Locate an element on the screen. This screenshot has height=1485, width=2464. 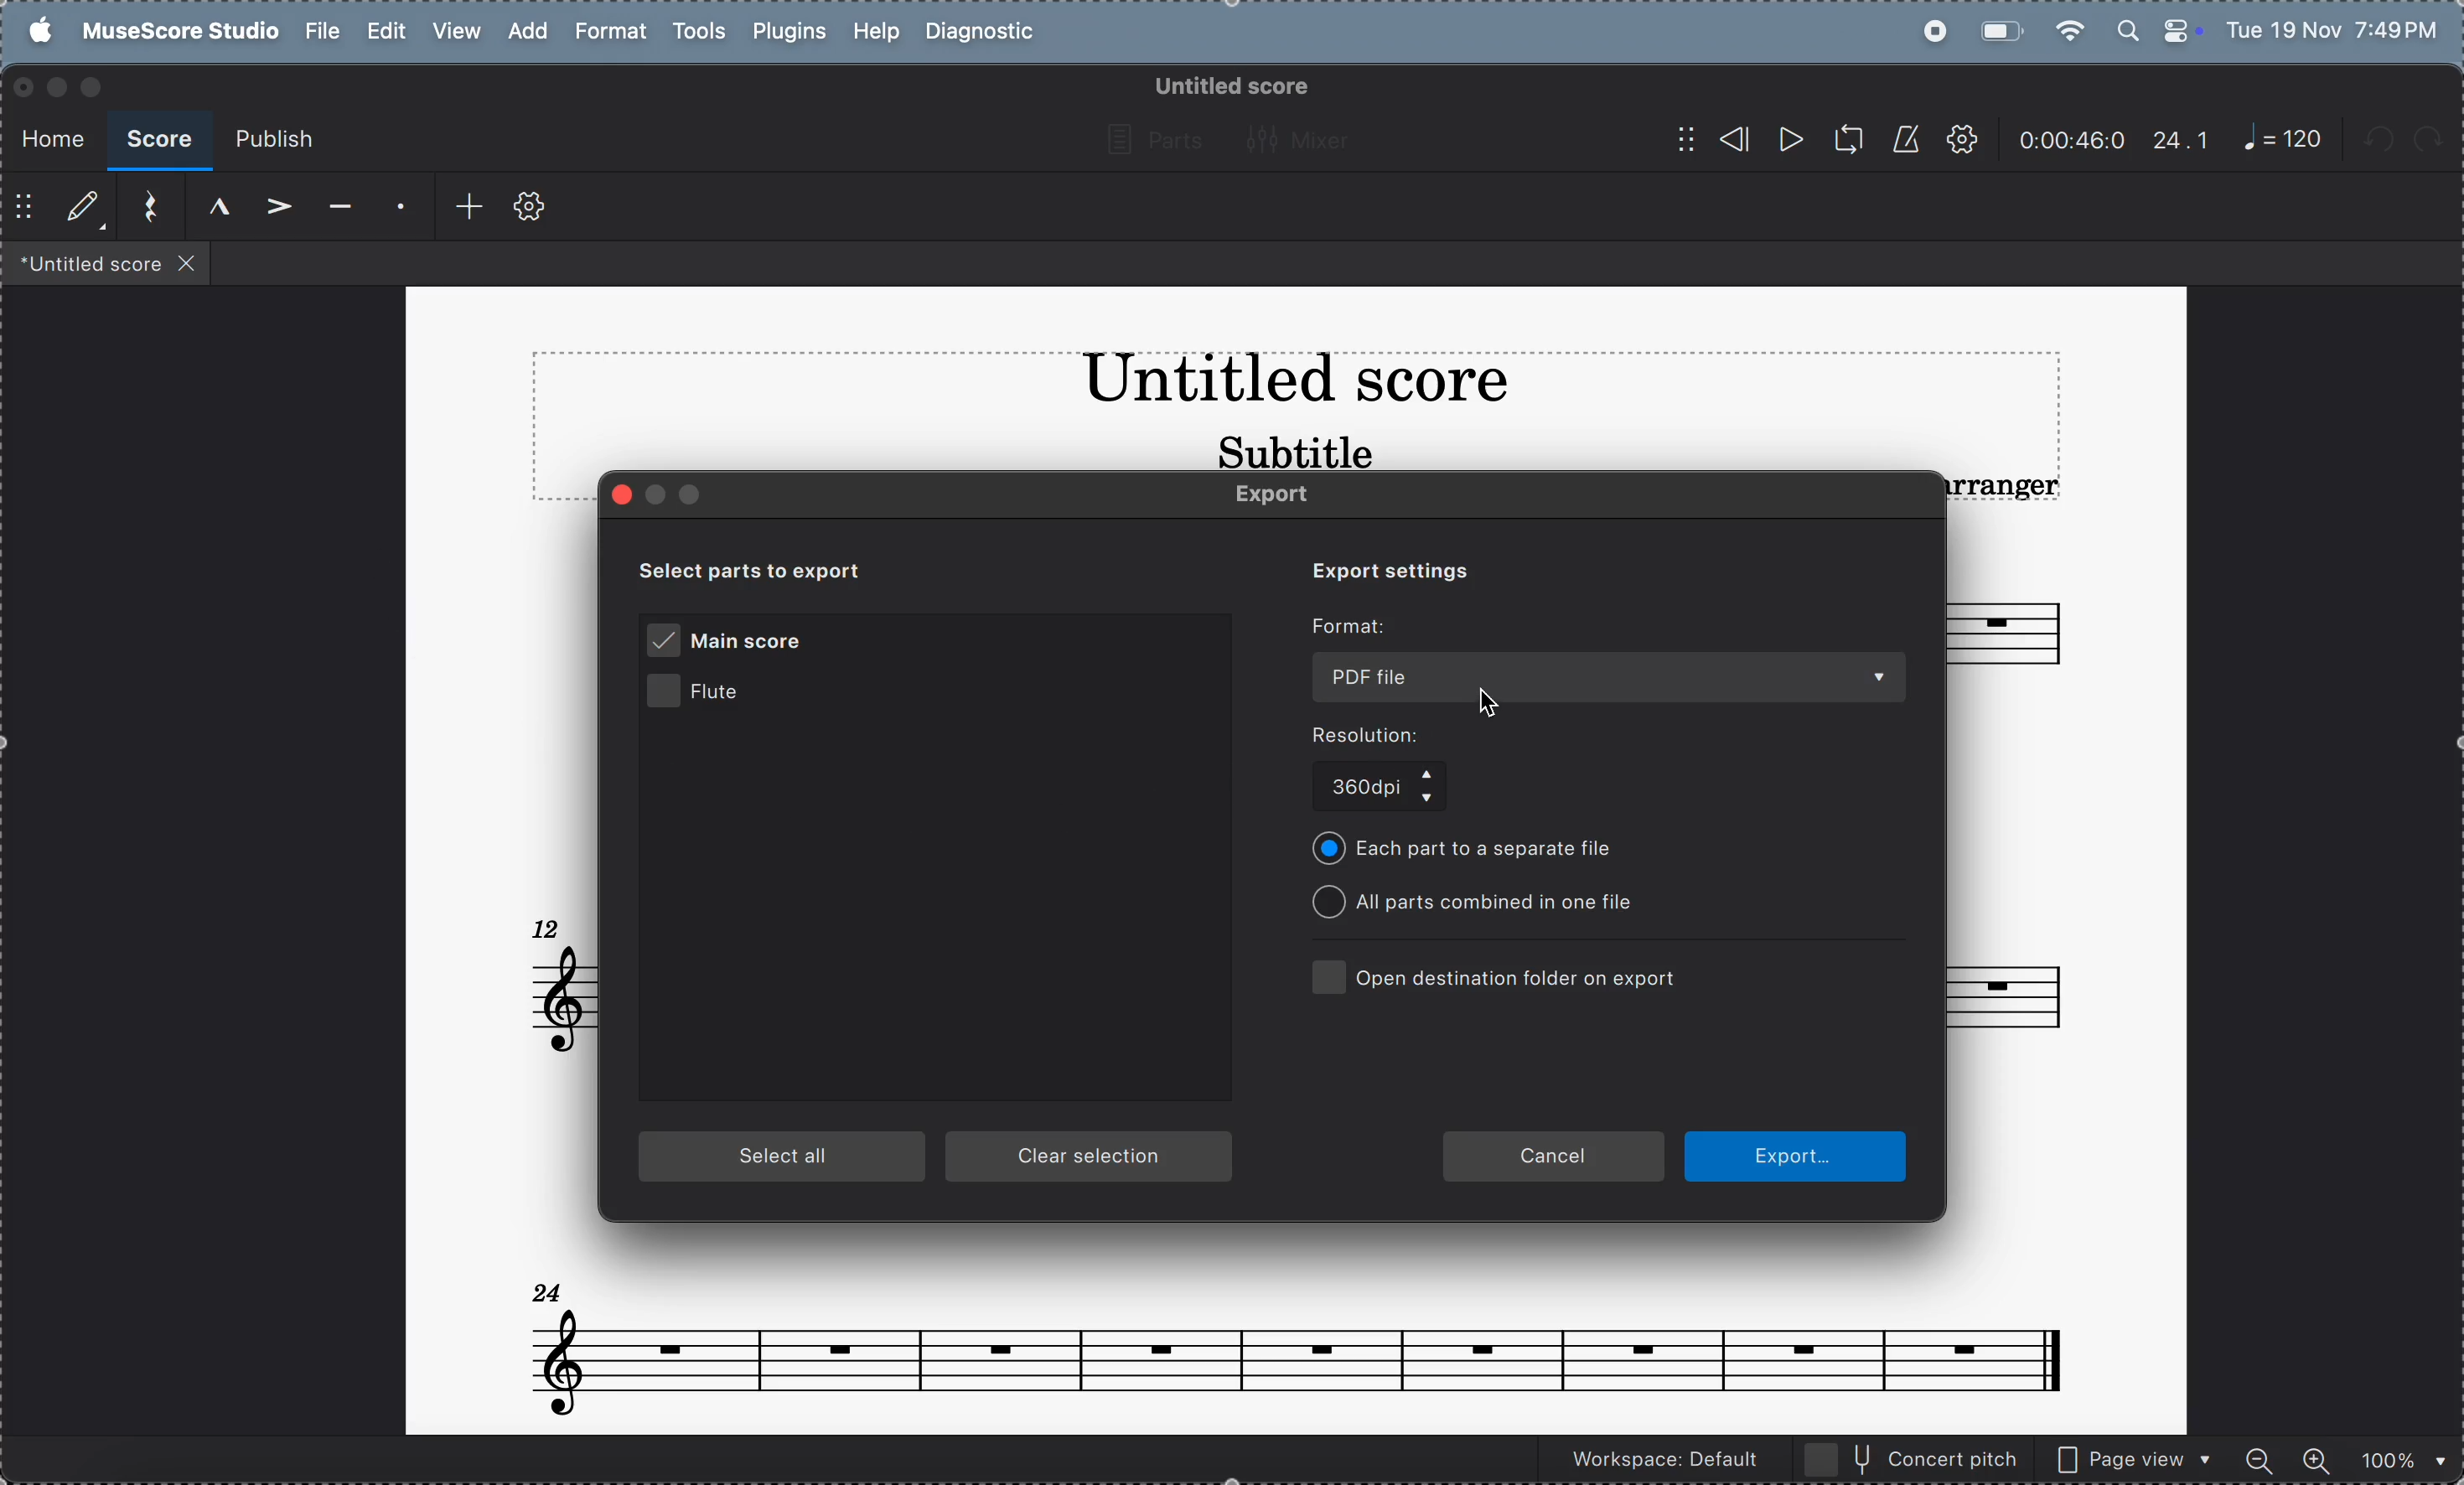
Format is located at coordinates (1356, 627).